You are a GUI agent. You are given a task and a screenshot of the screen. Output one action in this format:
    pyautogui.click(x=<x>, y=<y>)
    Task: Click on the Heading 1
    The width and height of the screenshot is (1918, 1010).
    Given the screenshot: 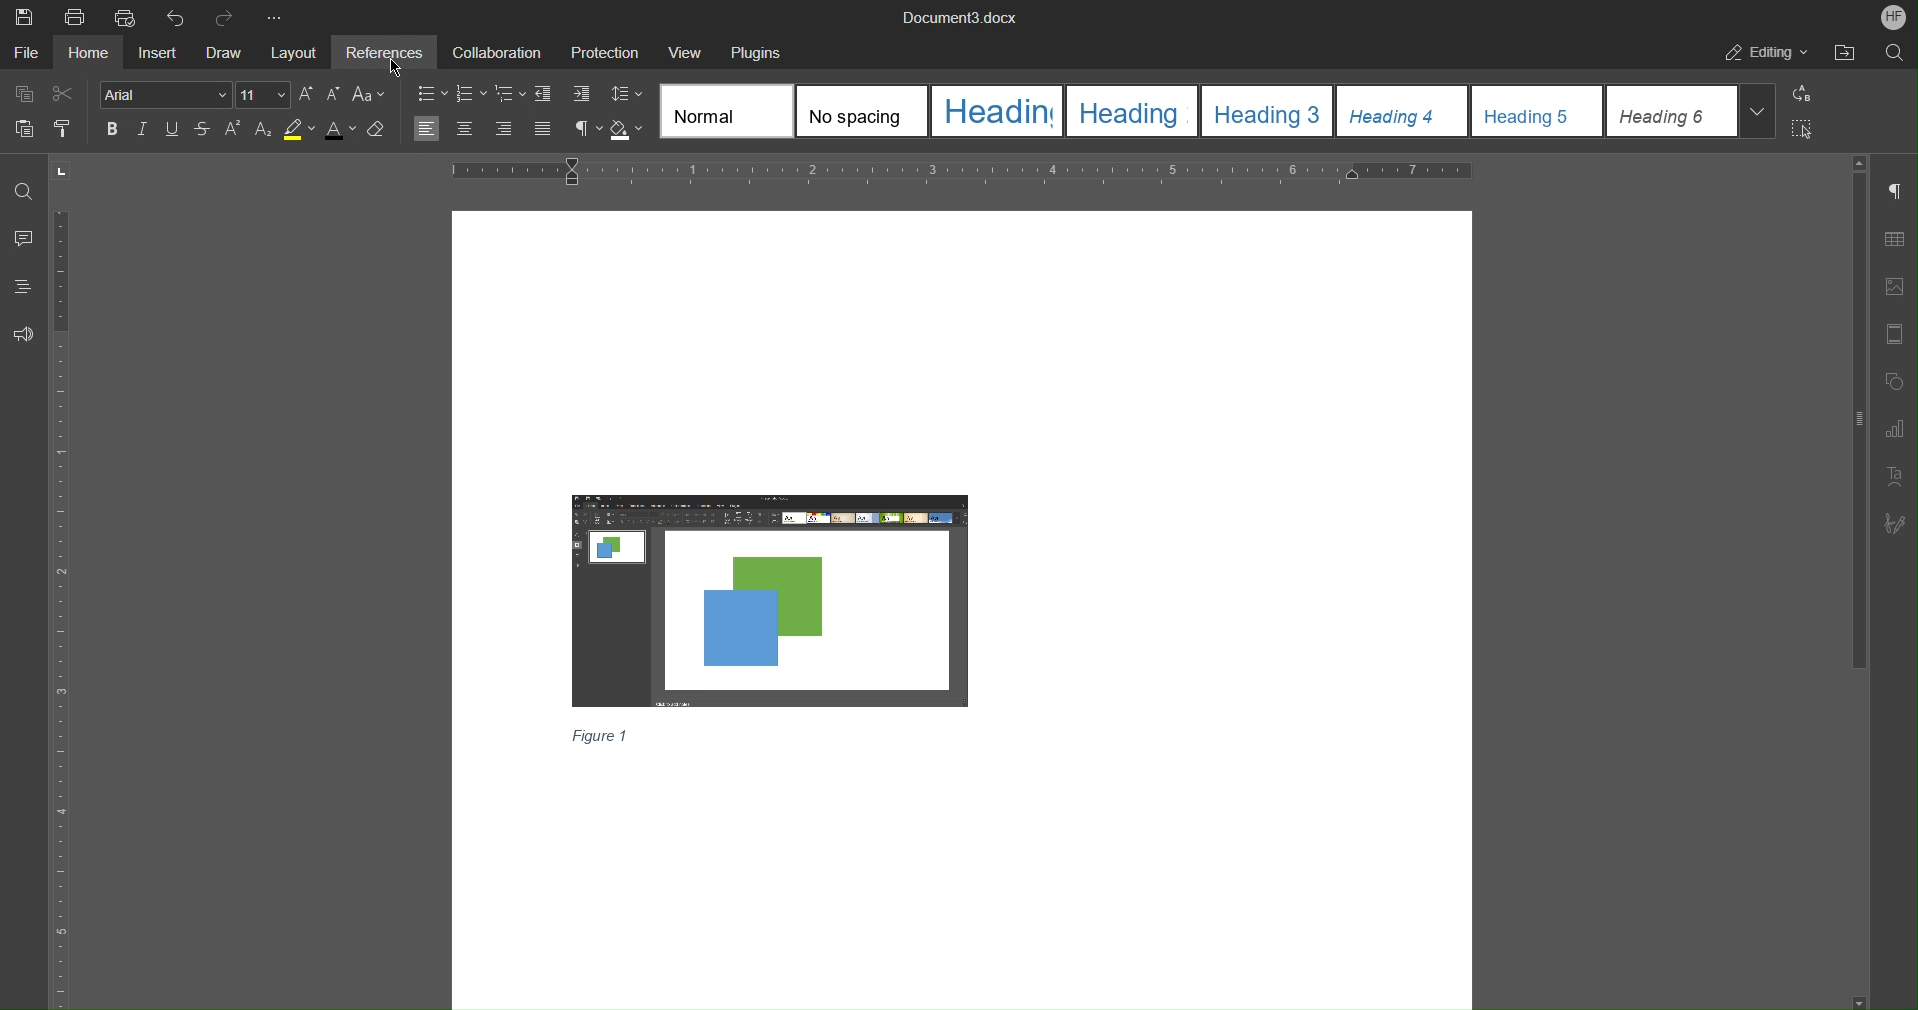 What is the action you would take?
    pyautogui.click(x=1000, y=110)
    